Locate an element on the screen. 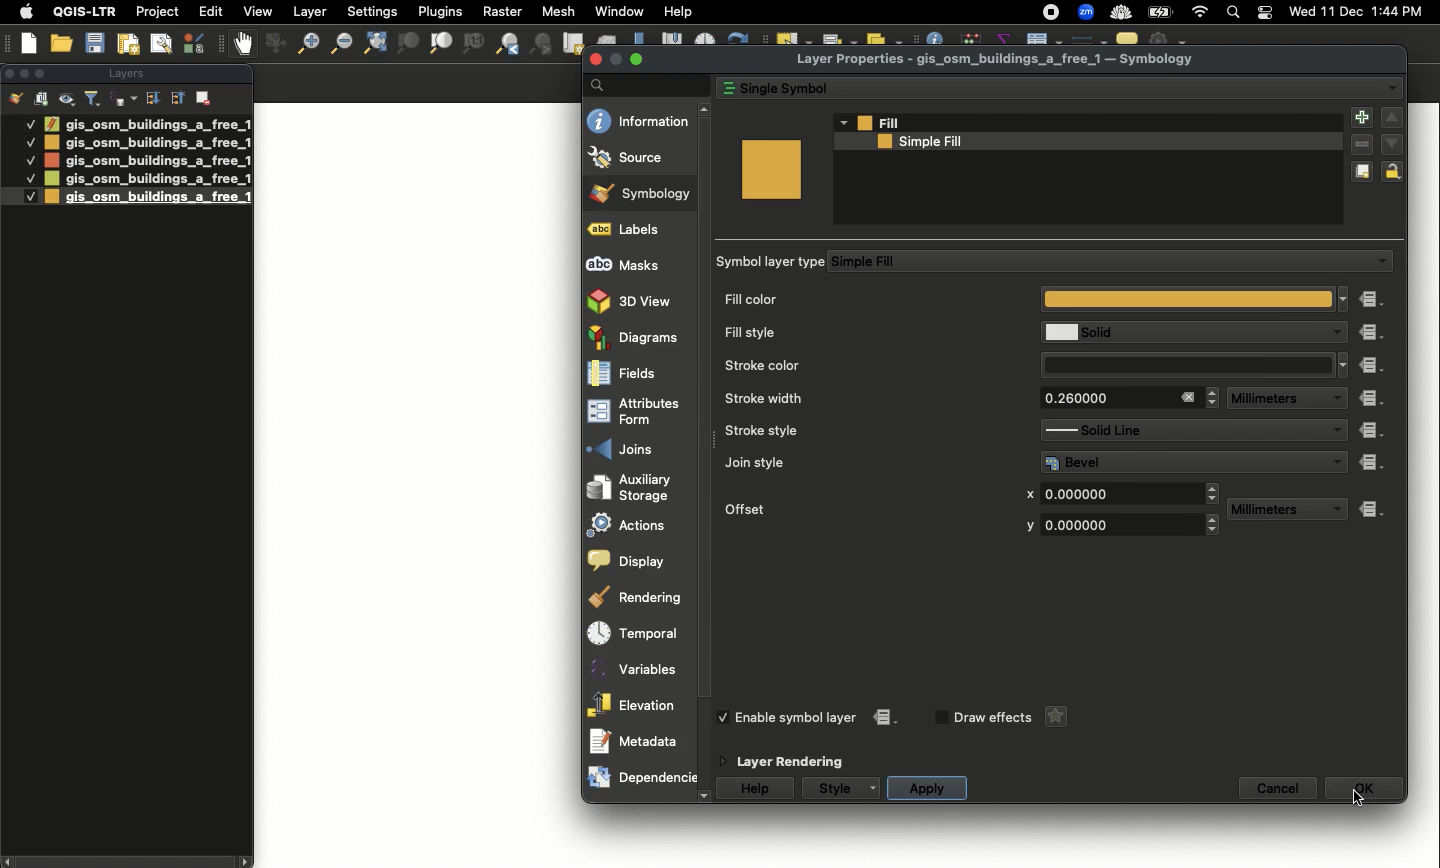  Ok is located at coordinates (1358, 796).